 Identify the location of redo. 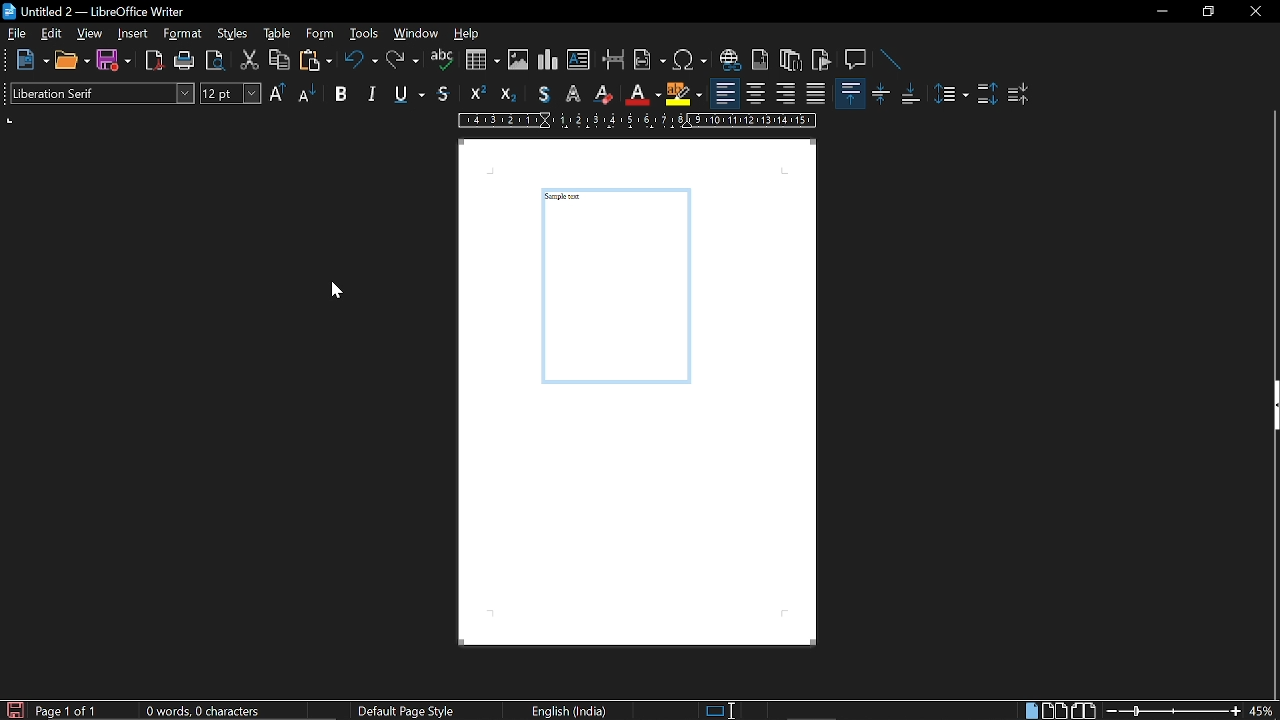
(402, 62).